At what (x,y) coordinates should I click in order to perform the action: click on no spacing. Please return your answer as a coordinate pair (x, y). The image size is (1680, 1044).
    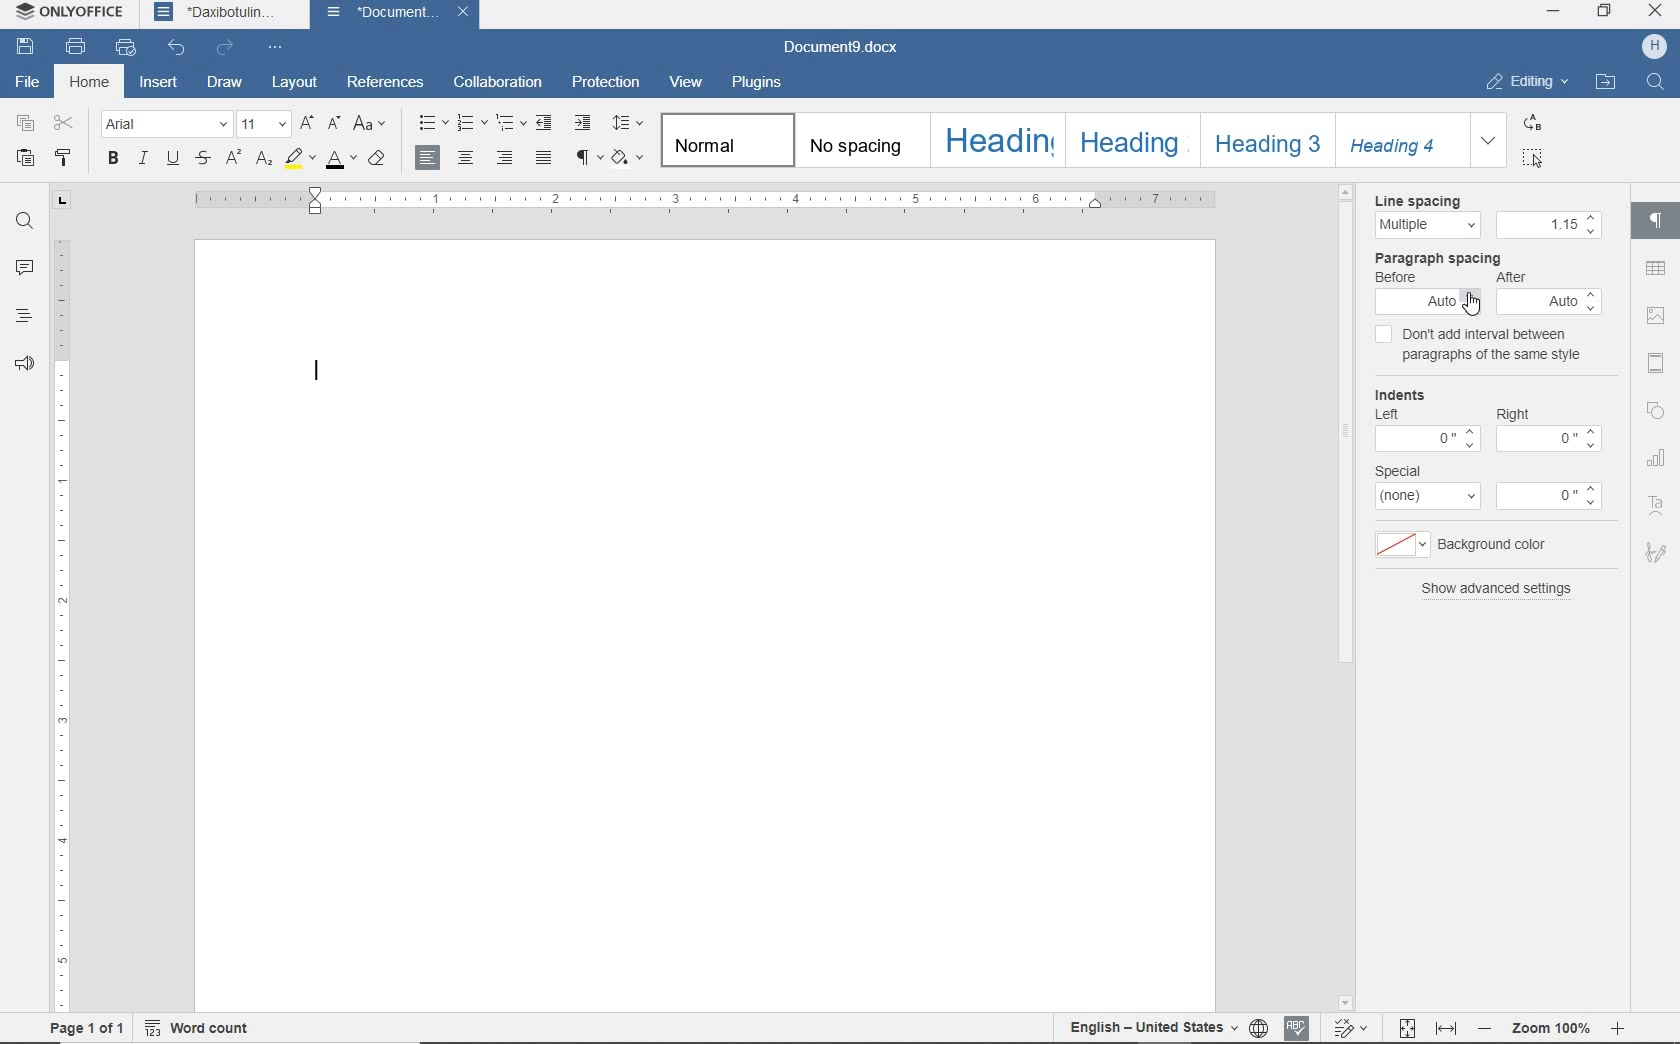
    Looking at the image, I should click on (860, 142).